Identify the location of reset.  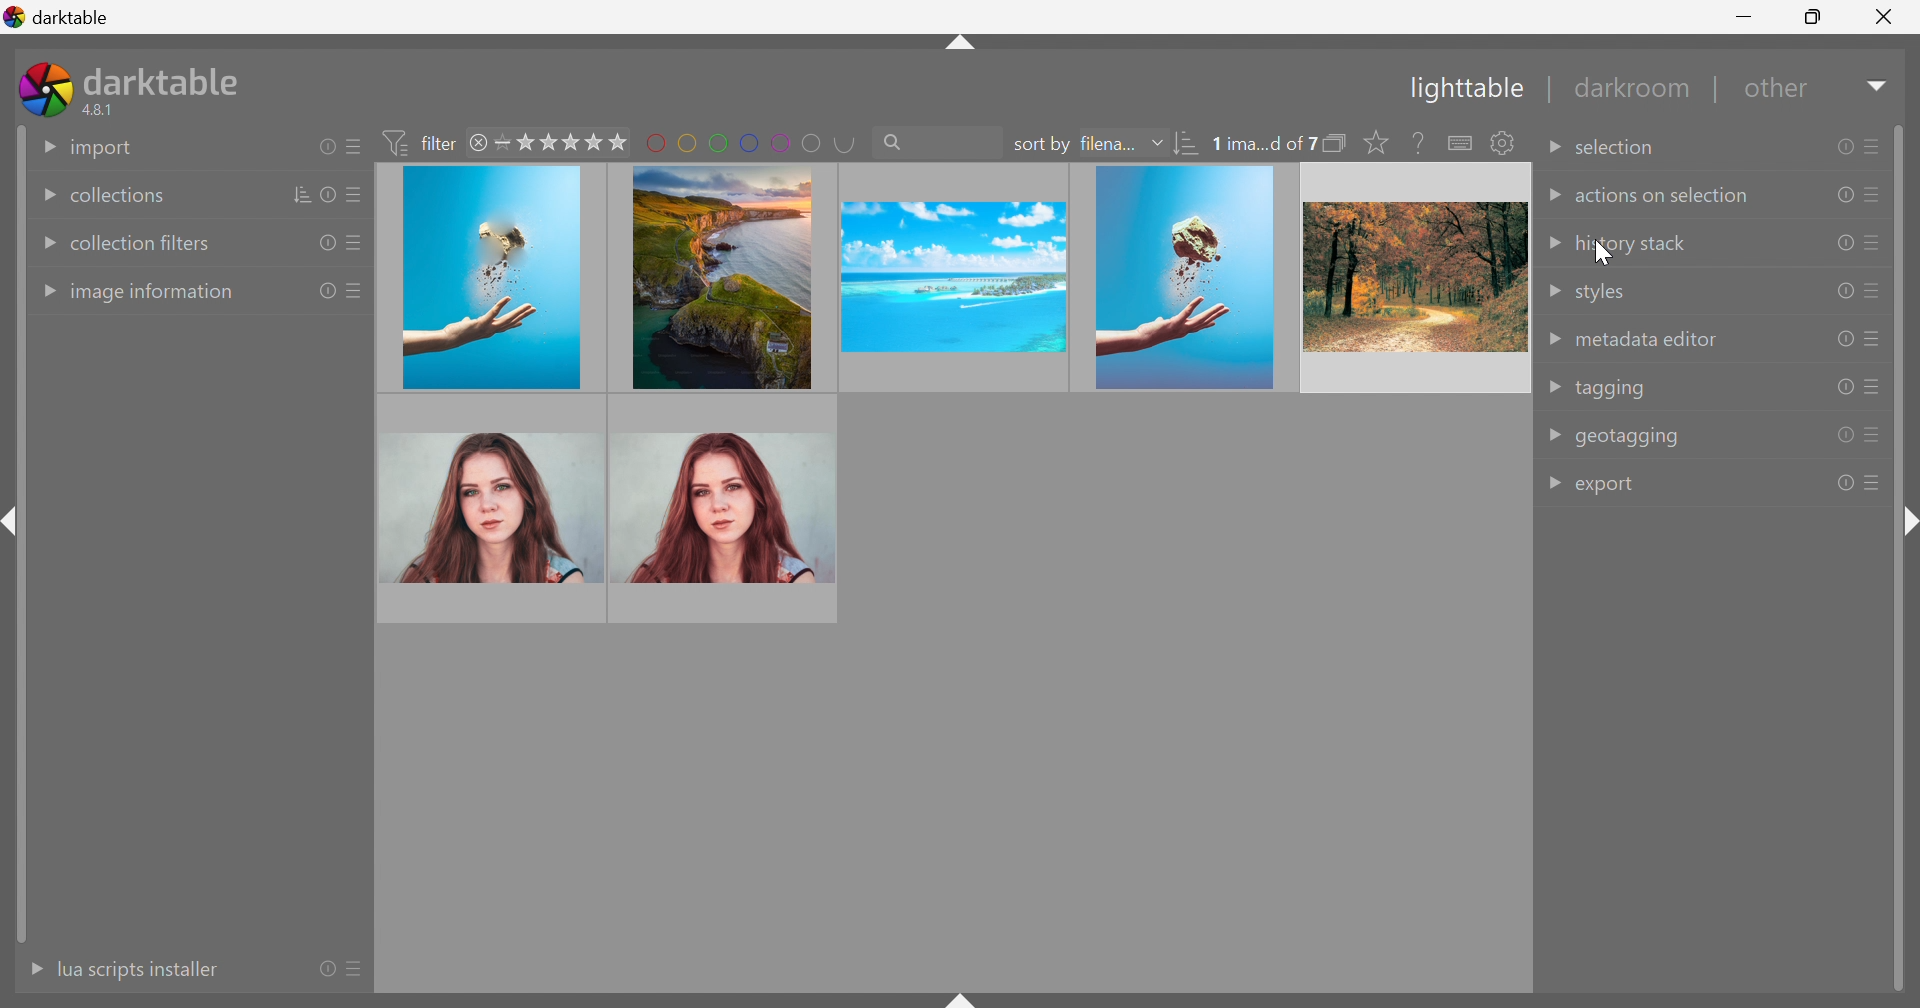
(331, 194).